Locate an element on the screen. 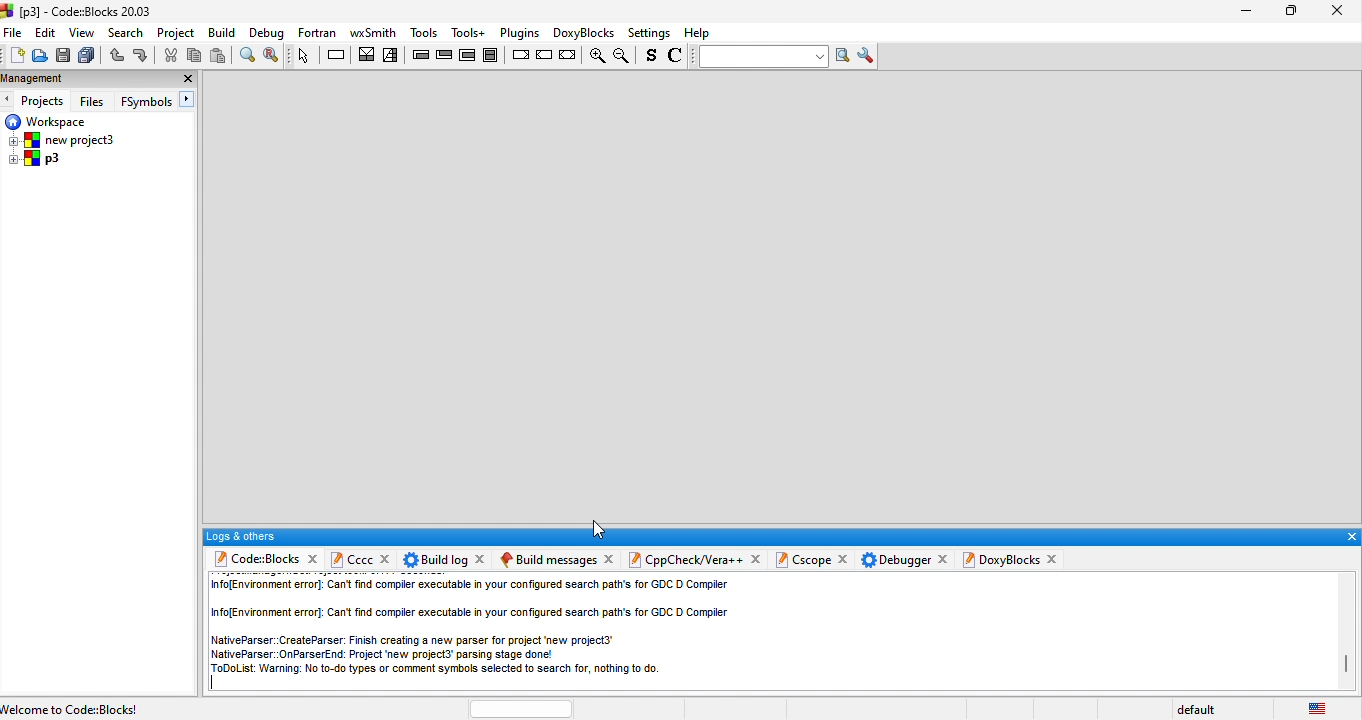 The image size is (1362, 720). zoom out is located at coordinates (624, 56).